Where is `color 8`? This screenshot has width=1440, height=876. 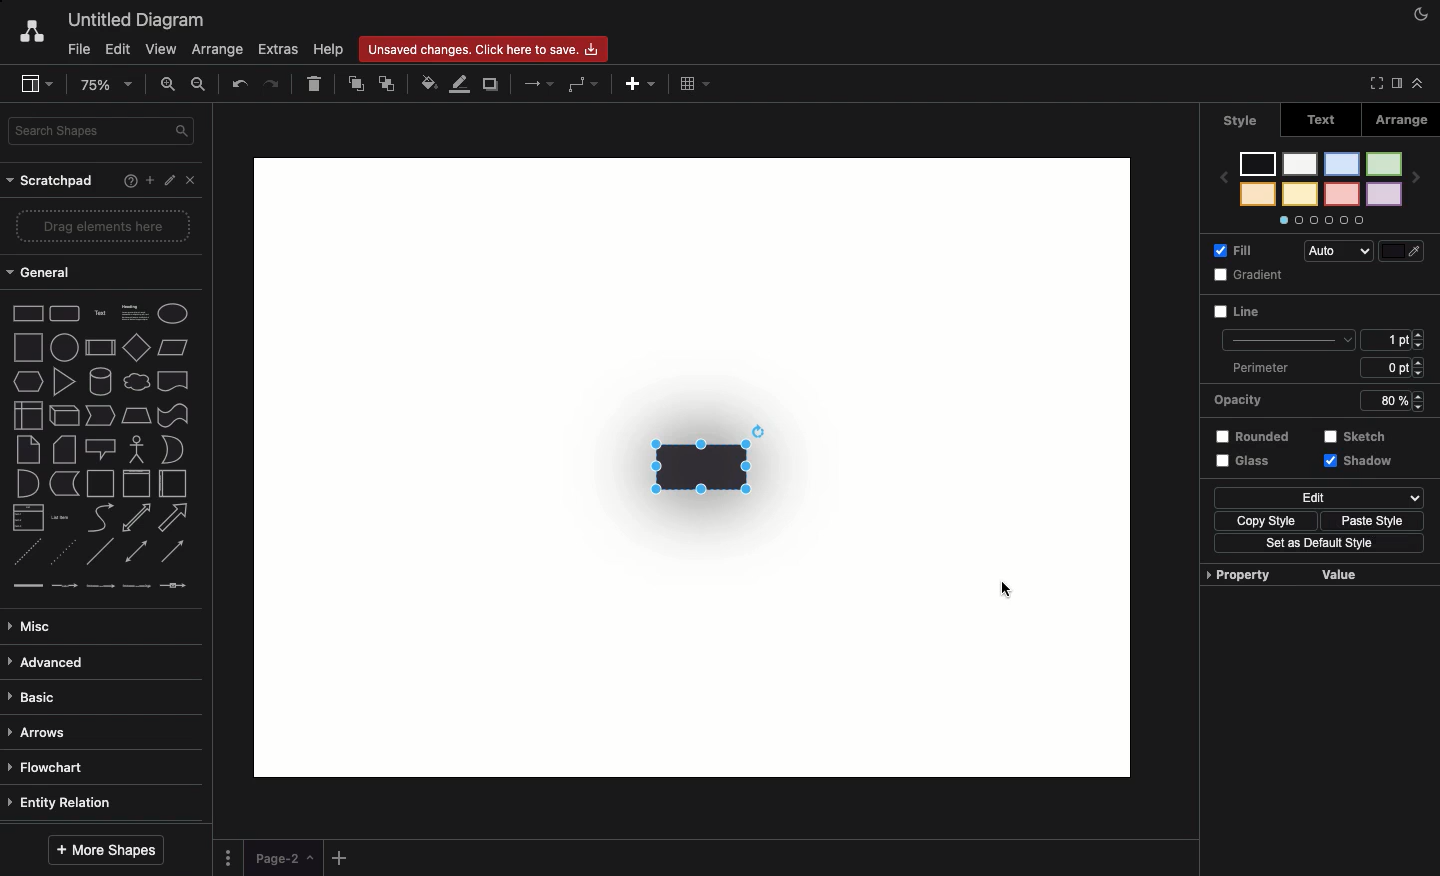
color 8 is located at coordinates (1257, 194).